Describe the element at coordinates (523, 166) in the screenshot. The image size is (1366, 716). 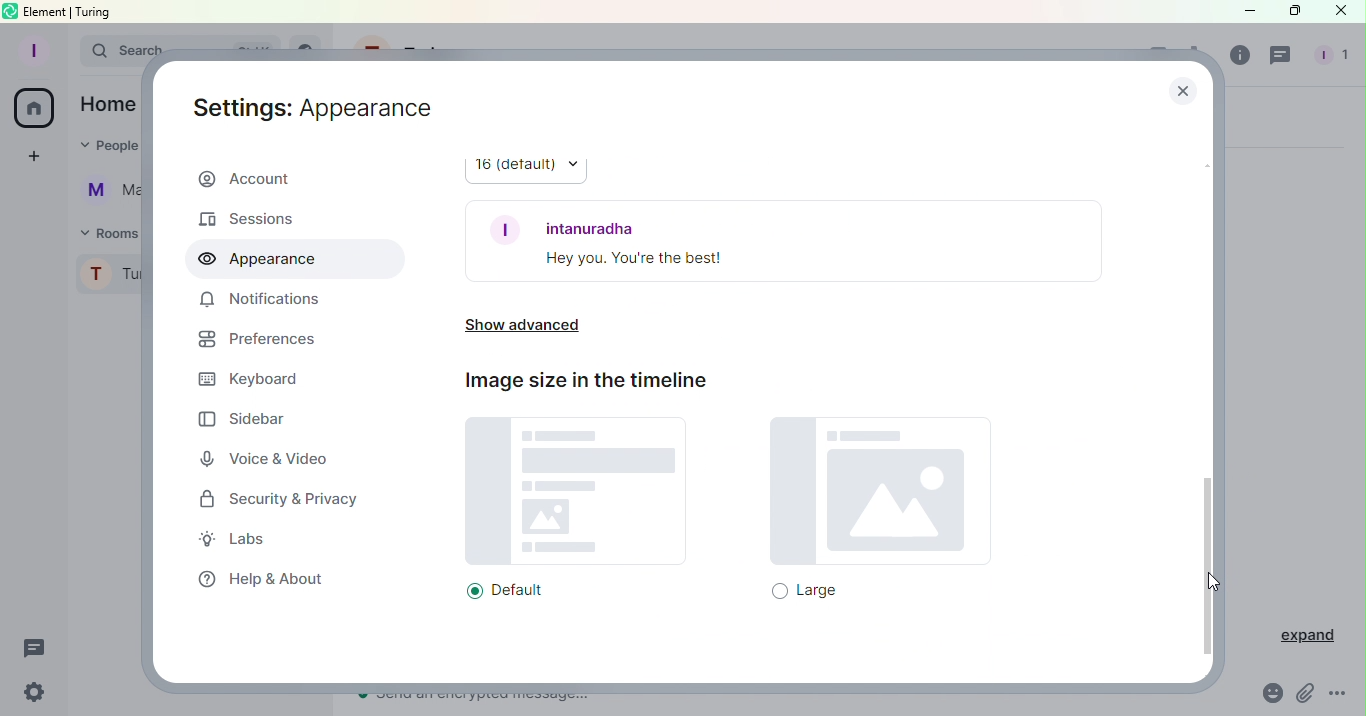
I see `16 (default)` at that location.